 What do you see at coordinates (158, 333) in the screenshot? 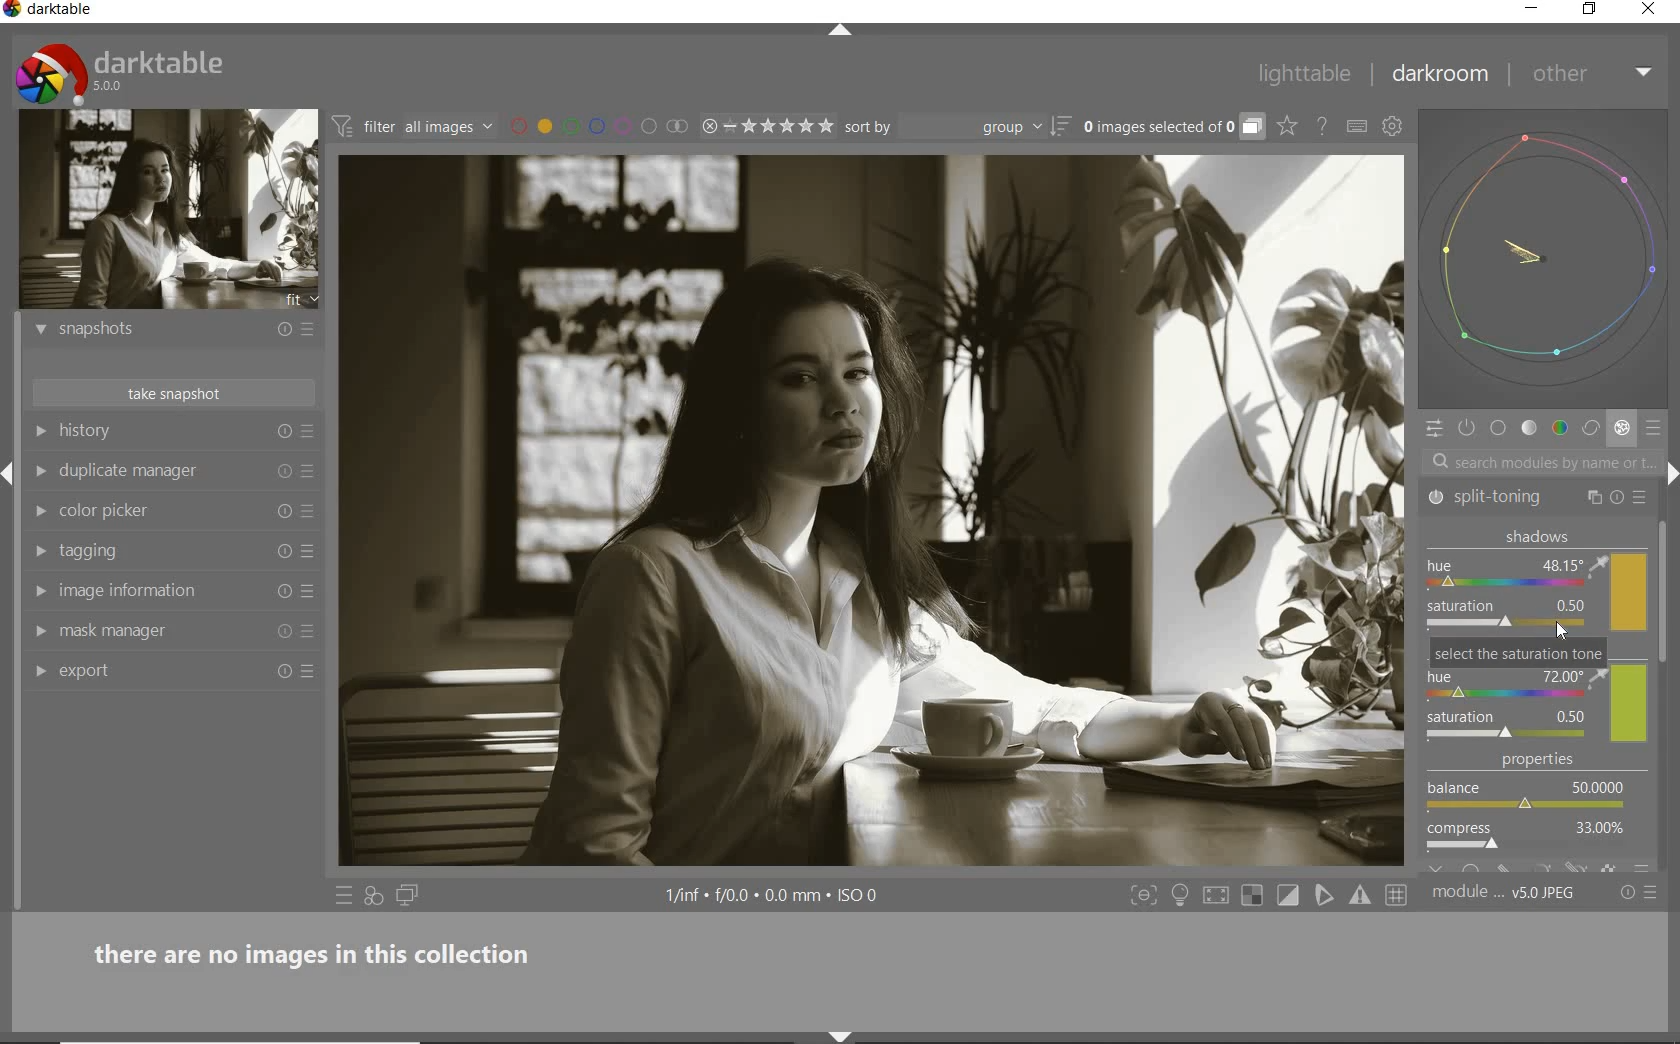
I see `snapshots` at bounding box center [158, 333].